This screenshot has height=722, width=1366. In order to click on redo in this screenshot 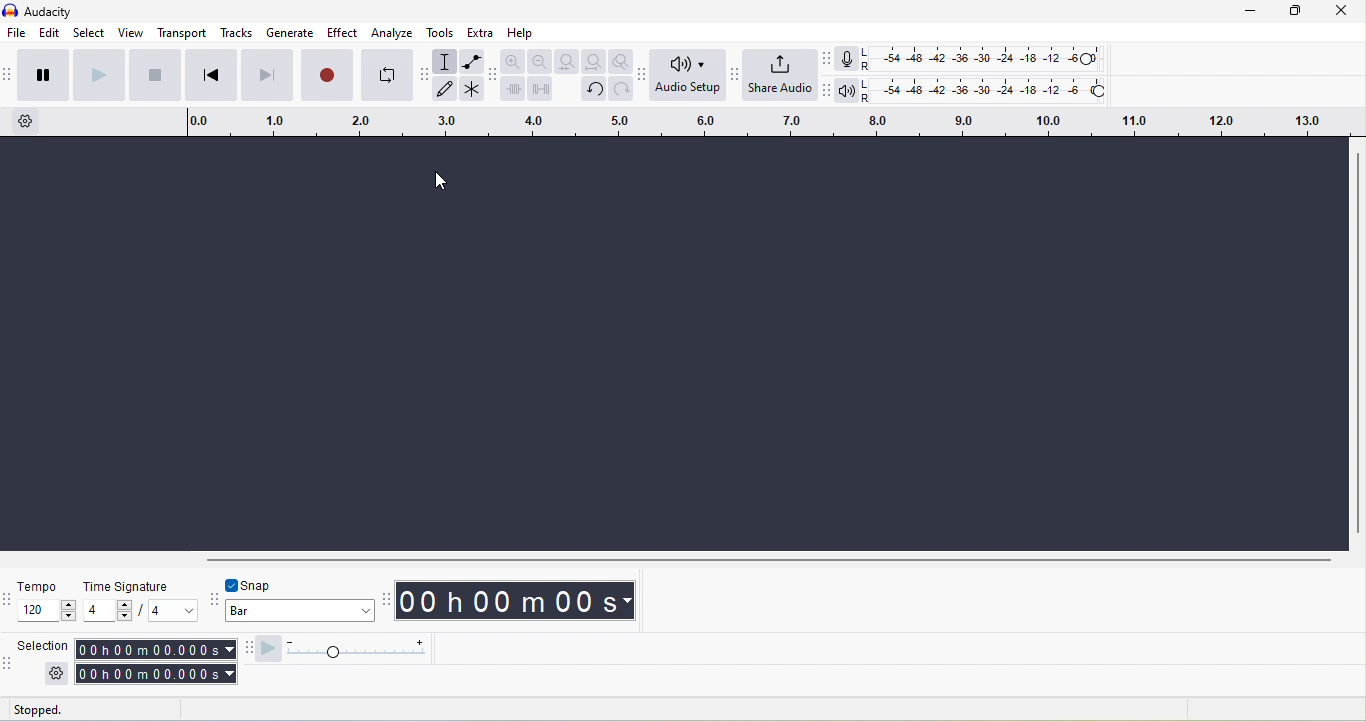, I will do `click(621, 90)`.